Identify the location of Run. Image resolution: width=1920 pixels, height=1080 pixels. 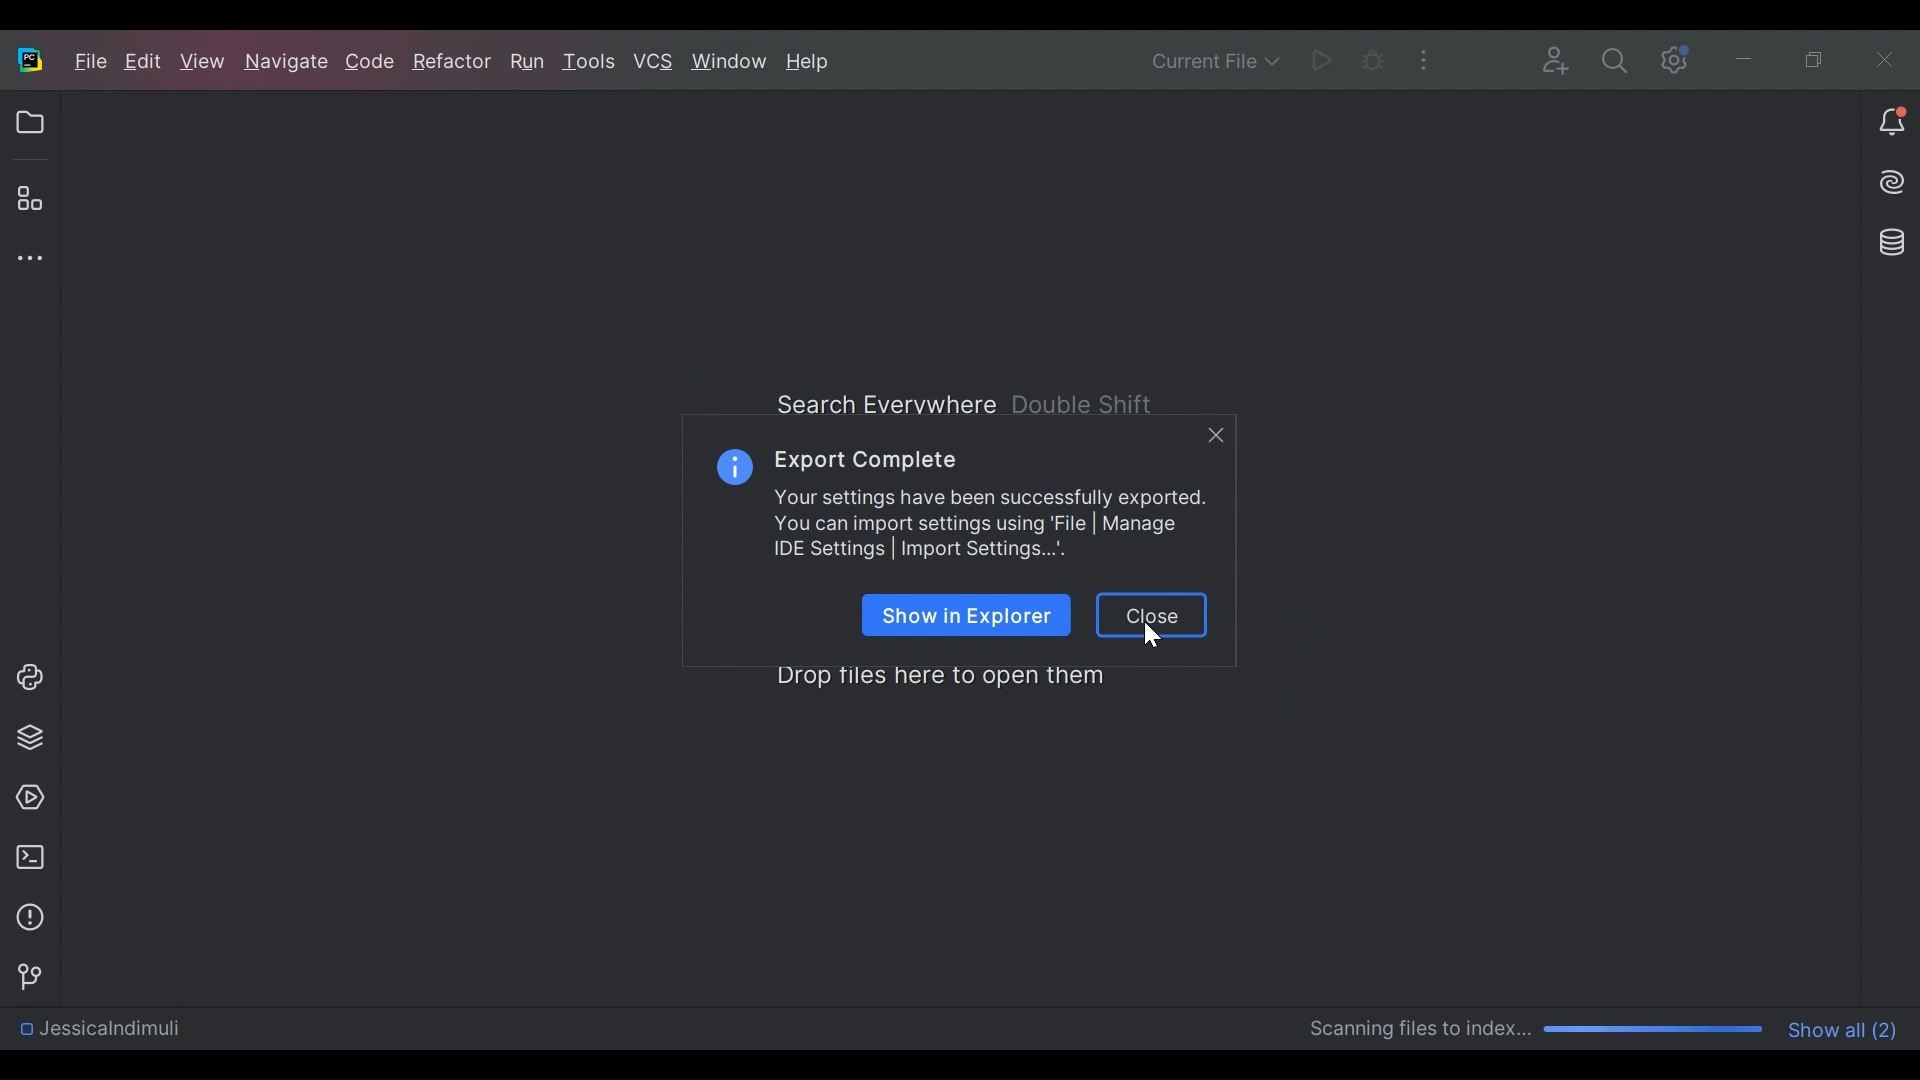
(530, 62).